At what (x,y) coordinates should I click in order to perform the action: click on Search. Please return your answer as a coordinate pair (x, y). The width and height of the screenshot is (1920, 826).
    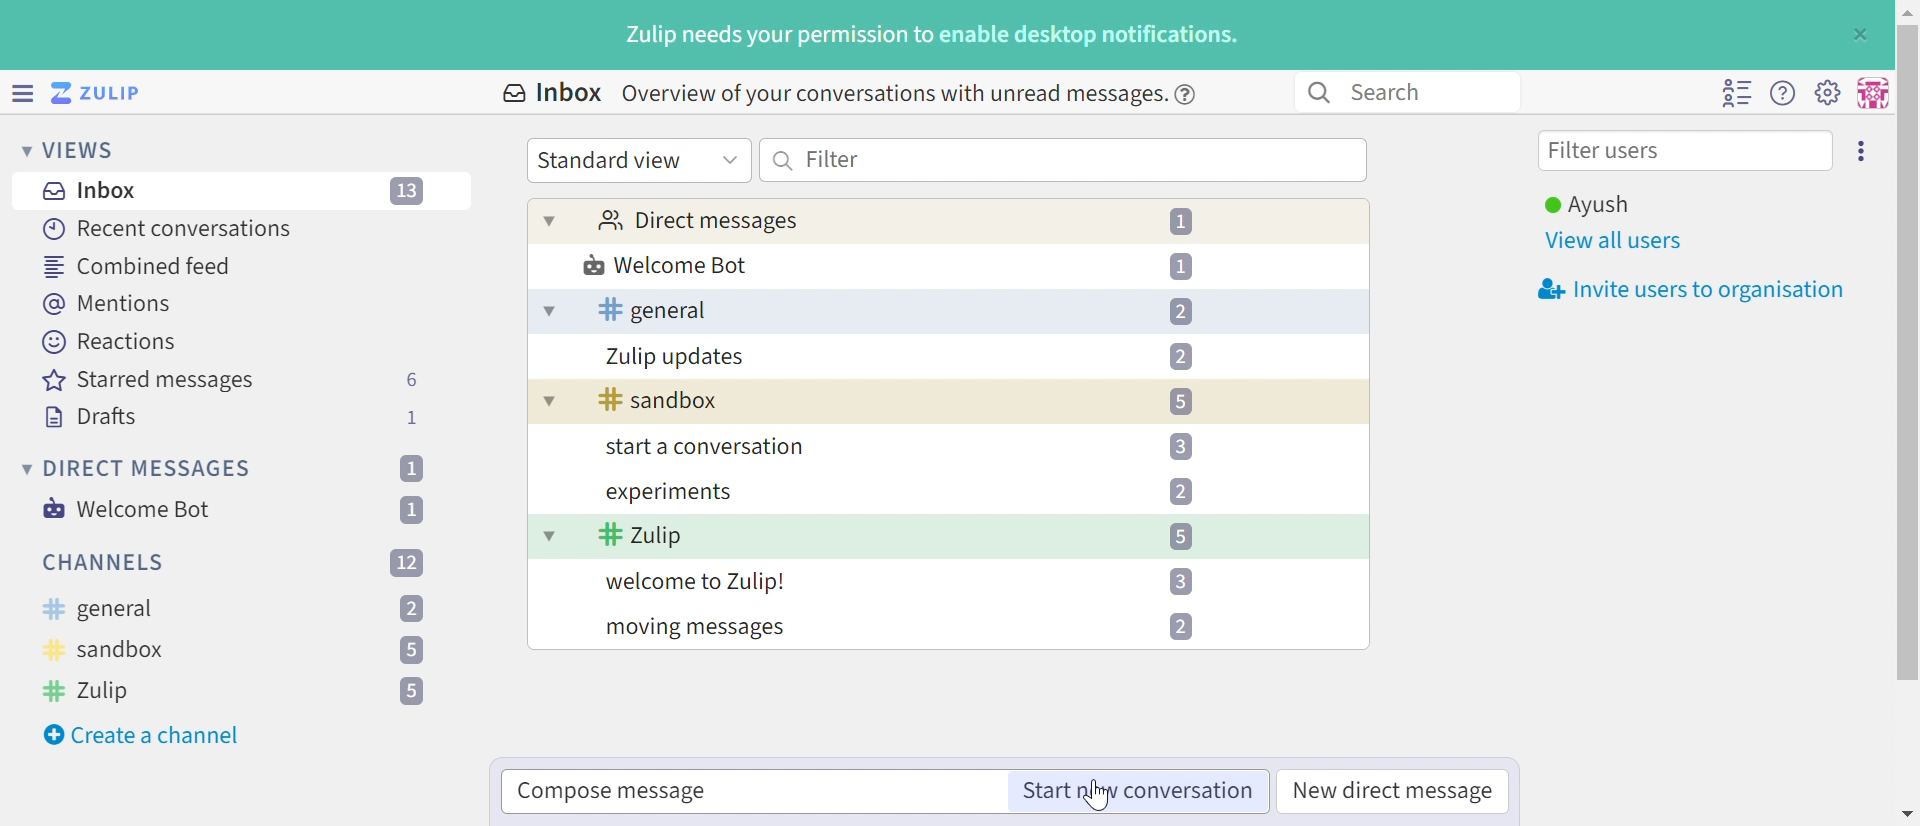
    Looking at the image, I should click on (1396, 91).